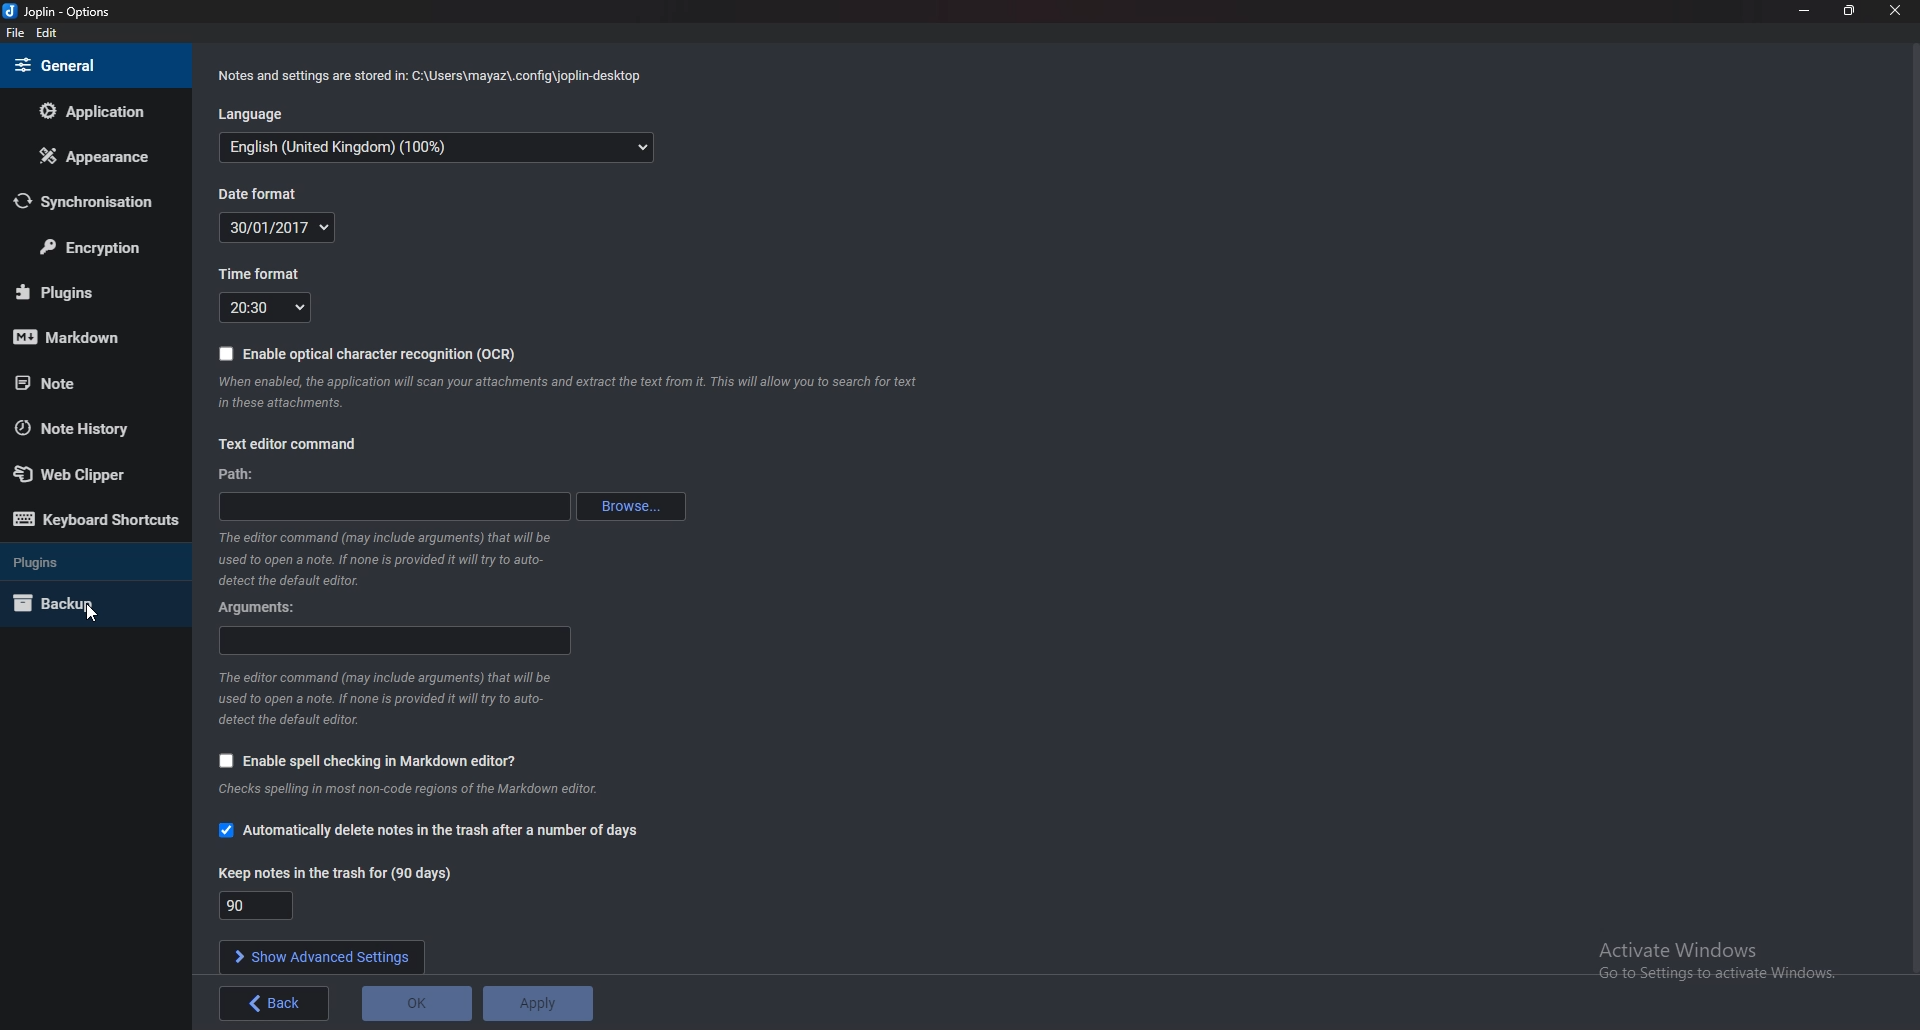  Describe the element at coordinates (1852, 10) in the screenshot. I see `Resize` at that location.